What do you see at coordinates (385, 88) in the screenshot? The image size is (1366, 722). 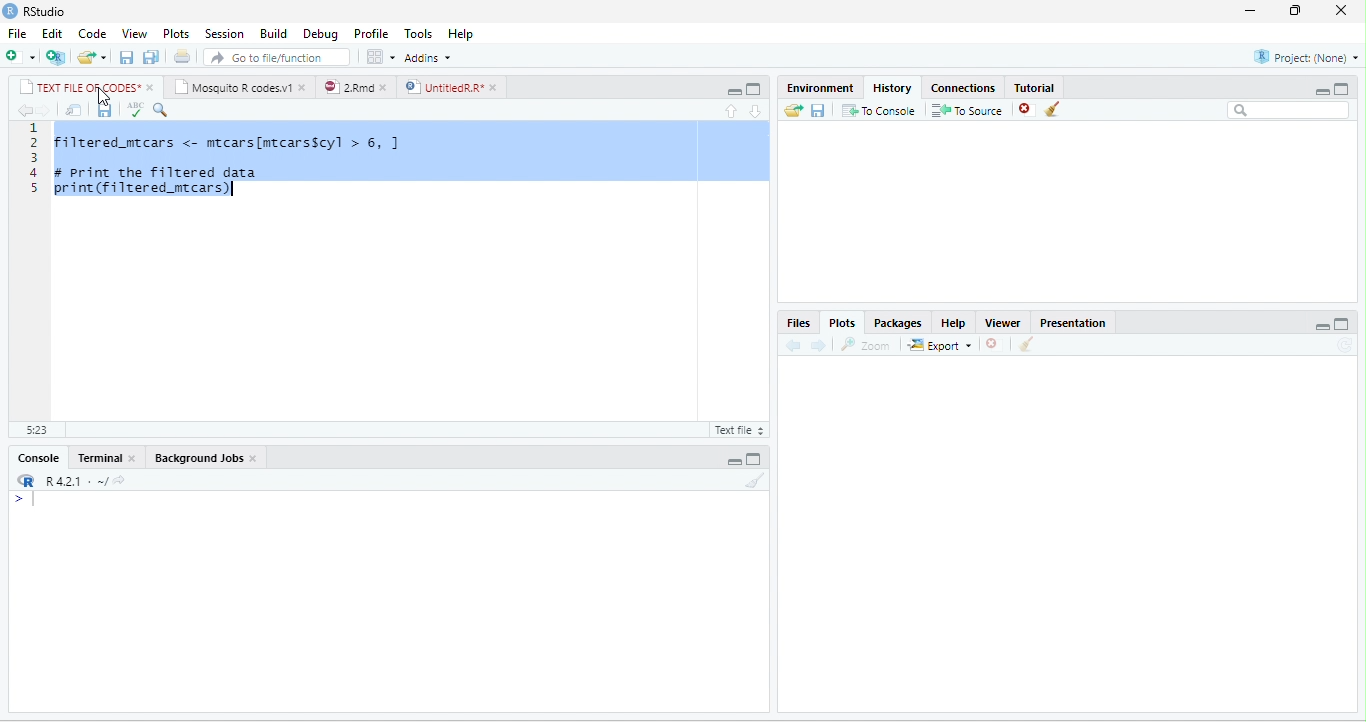 I see `close` at bounding box center [385, 88].